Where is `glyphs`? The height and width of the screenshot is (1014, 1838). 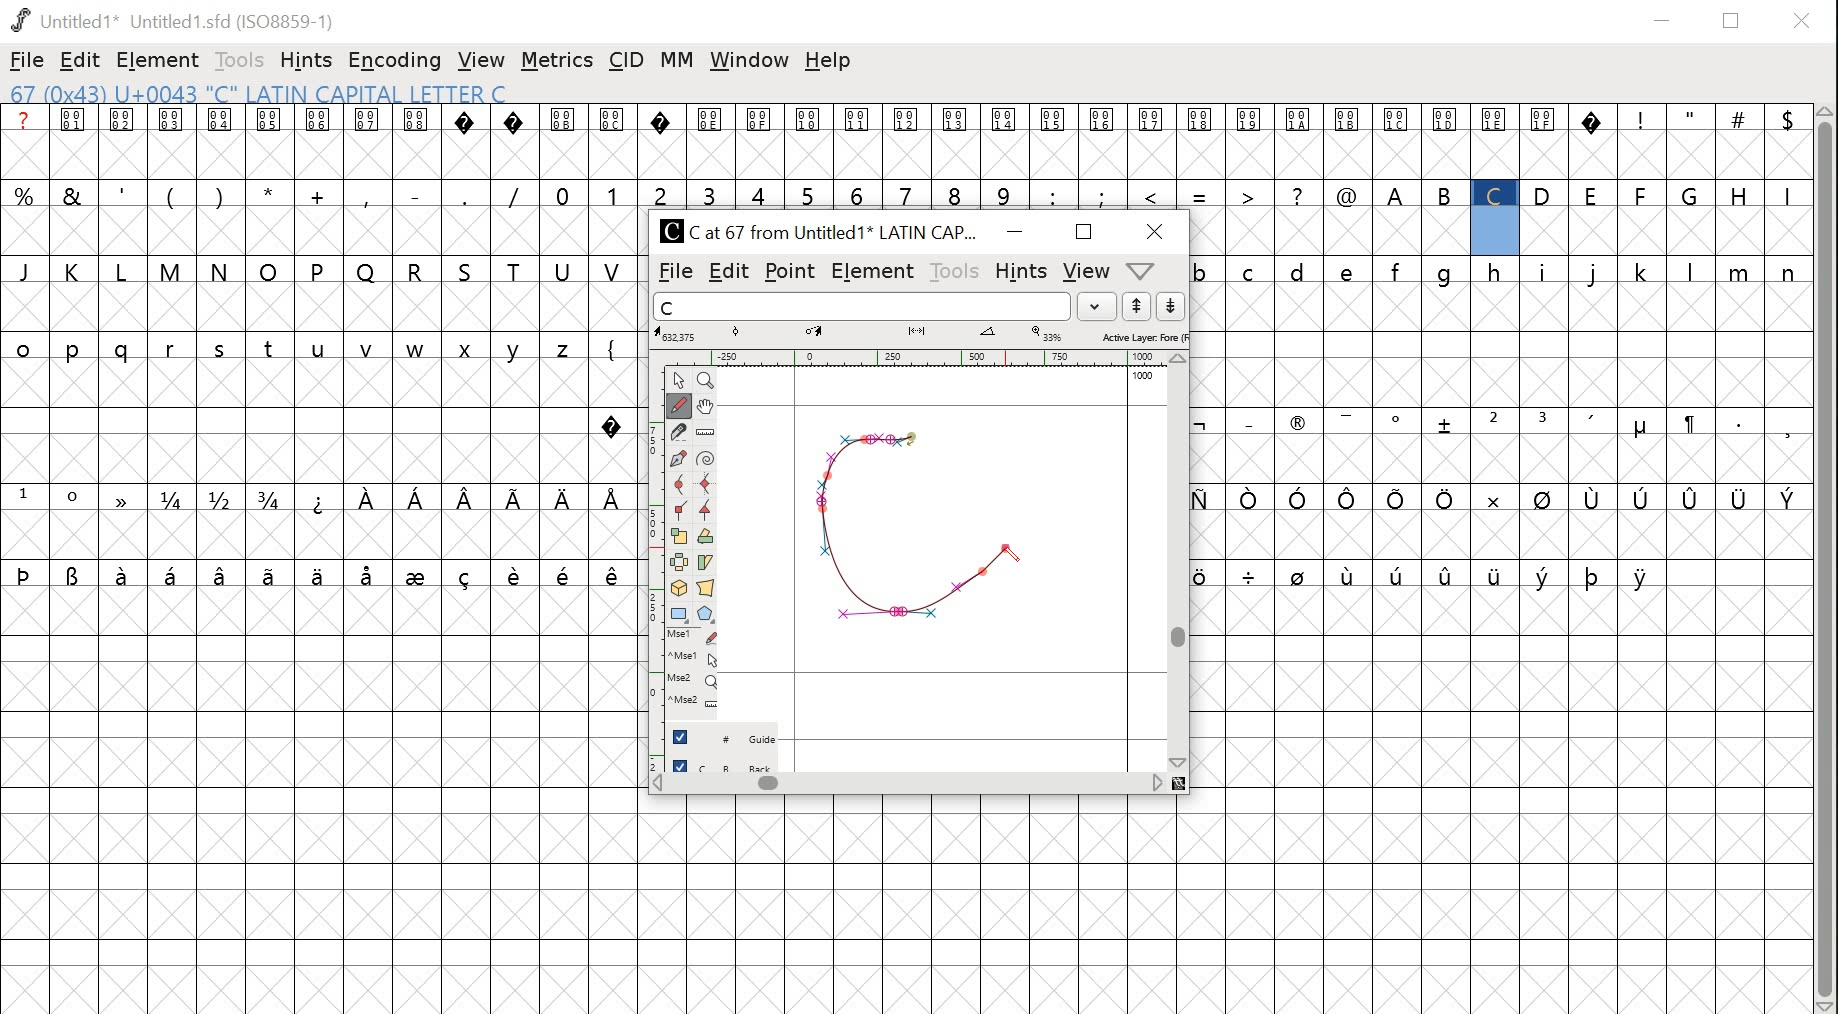
glyphs is located at coordinates (1497, 384).